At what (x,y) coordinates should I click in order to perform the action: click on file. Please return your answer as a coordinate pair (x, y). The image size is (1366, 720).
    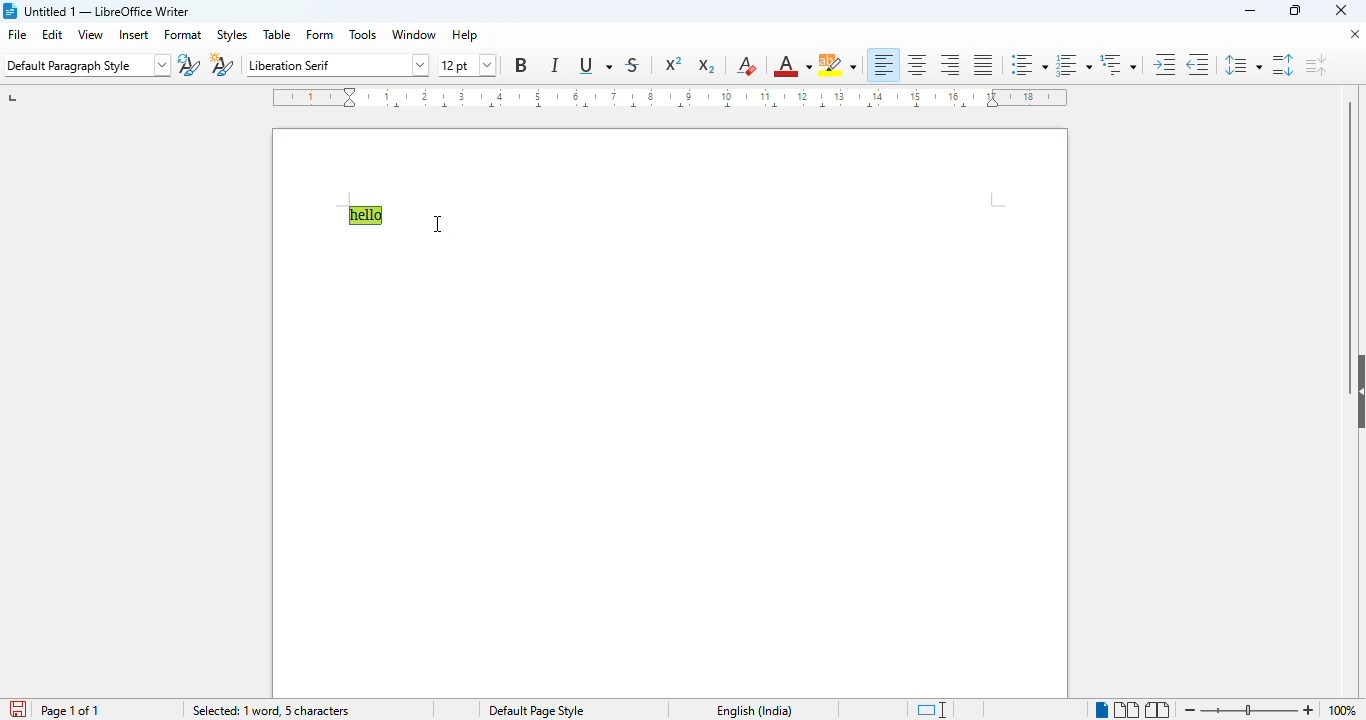
    Looking at the image, I should click on (16, 34).